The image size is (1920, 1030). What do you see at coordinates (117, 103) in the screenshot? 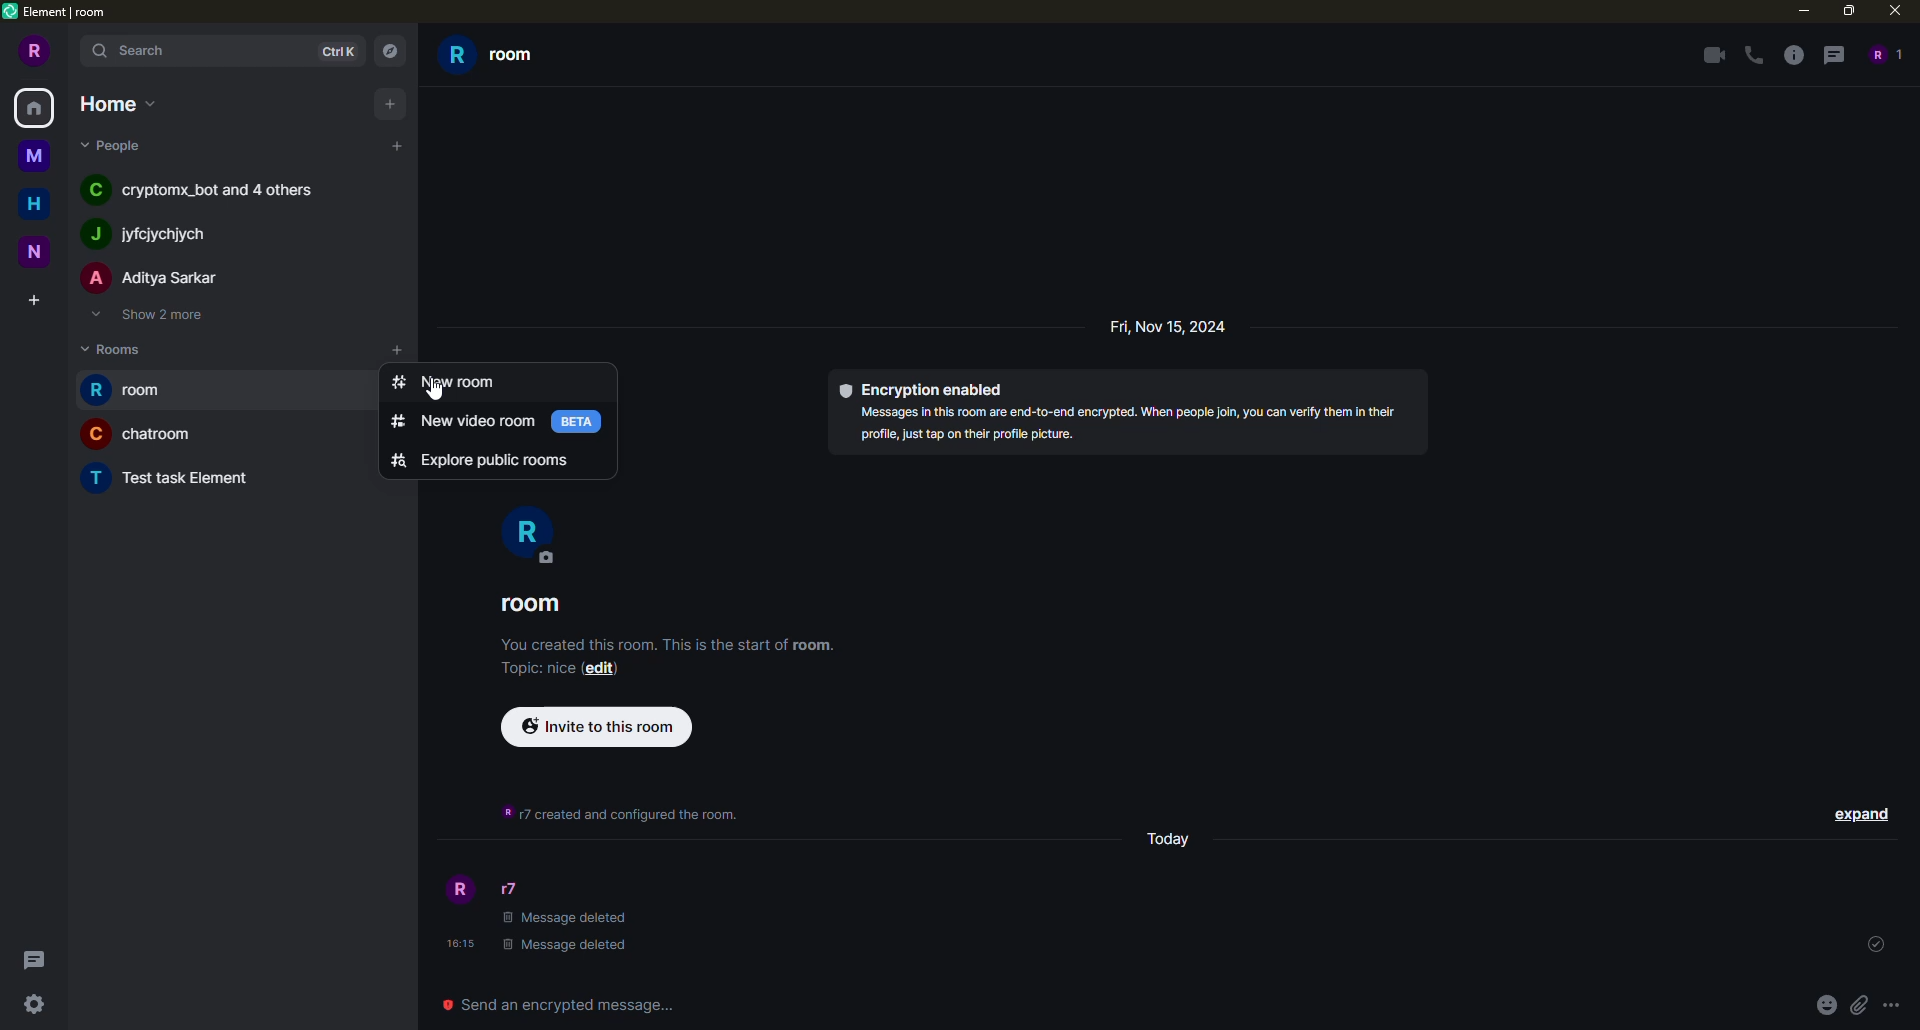
I see `home` at bounding box center [117, 103].